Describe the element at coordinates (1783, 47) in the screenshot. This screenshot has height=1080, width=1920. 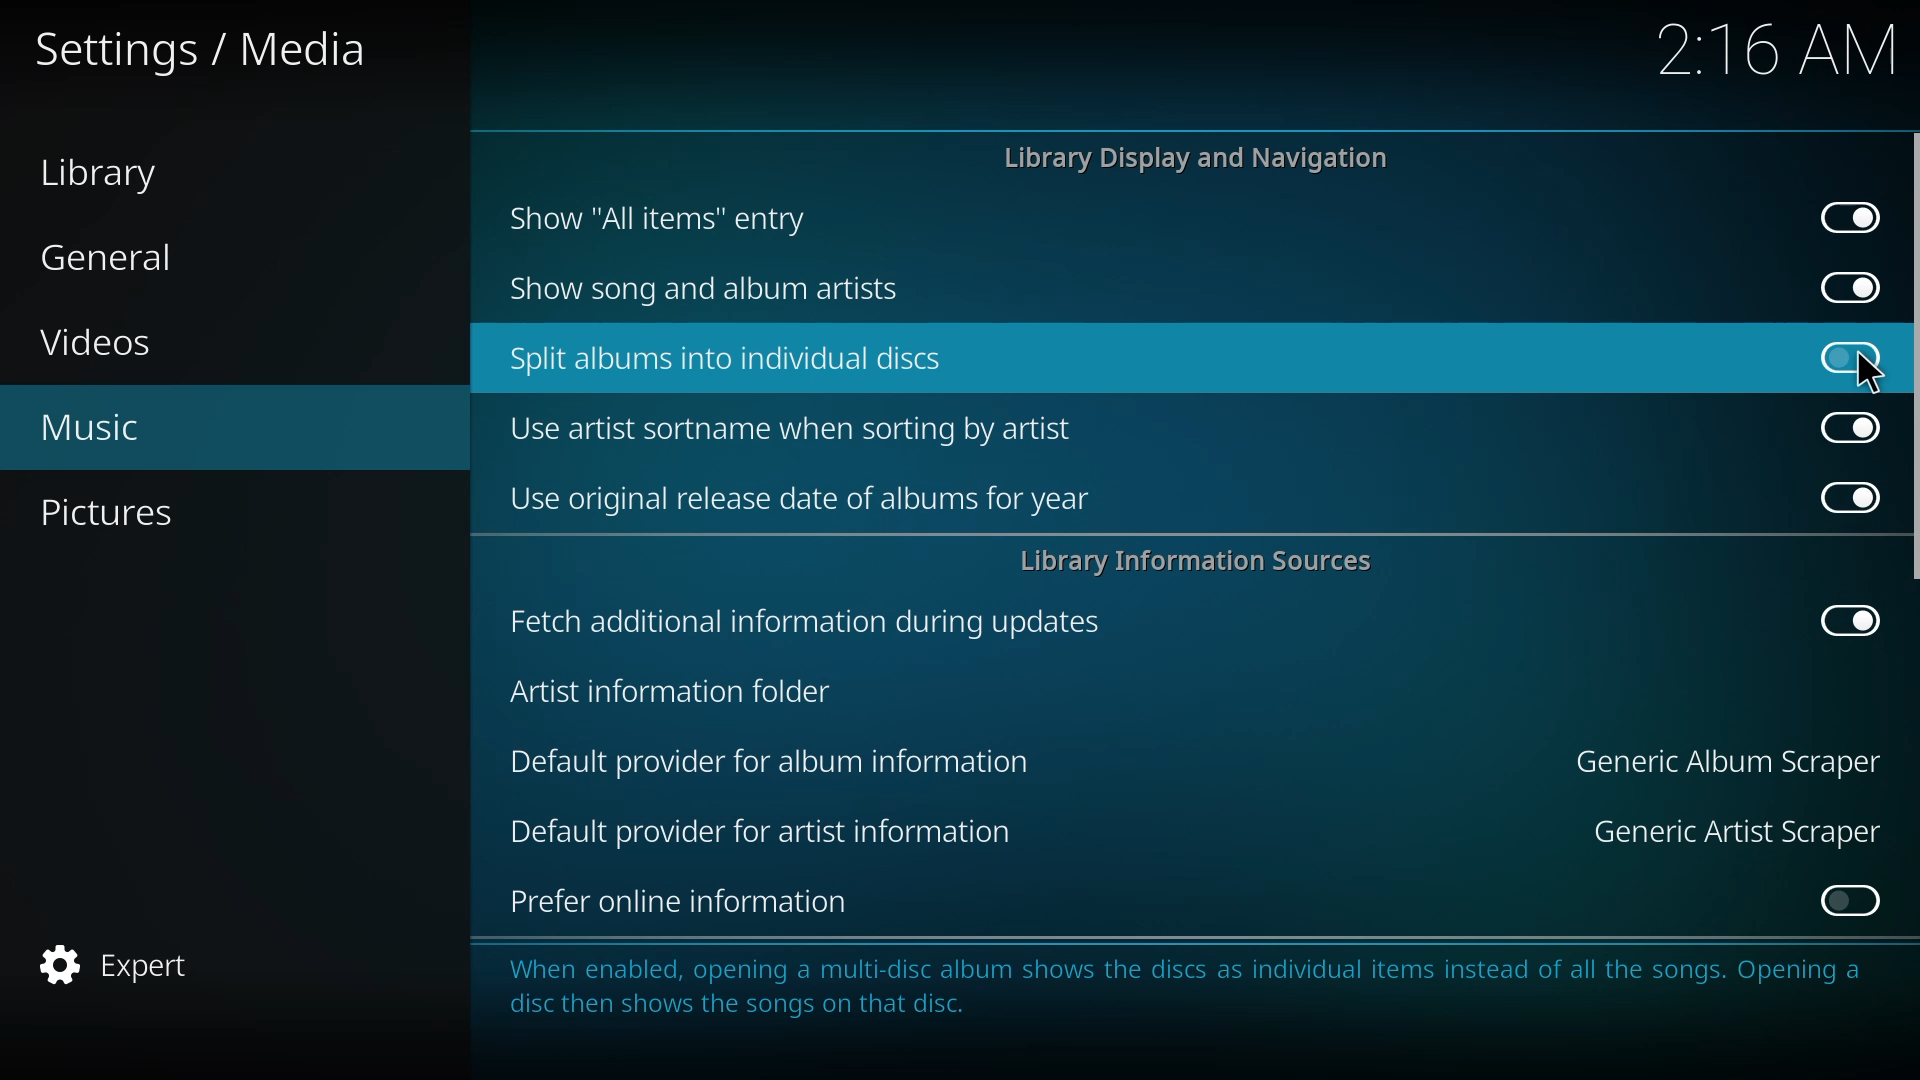
I see `time` at that location.